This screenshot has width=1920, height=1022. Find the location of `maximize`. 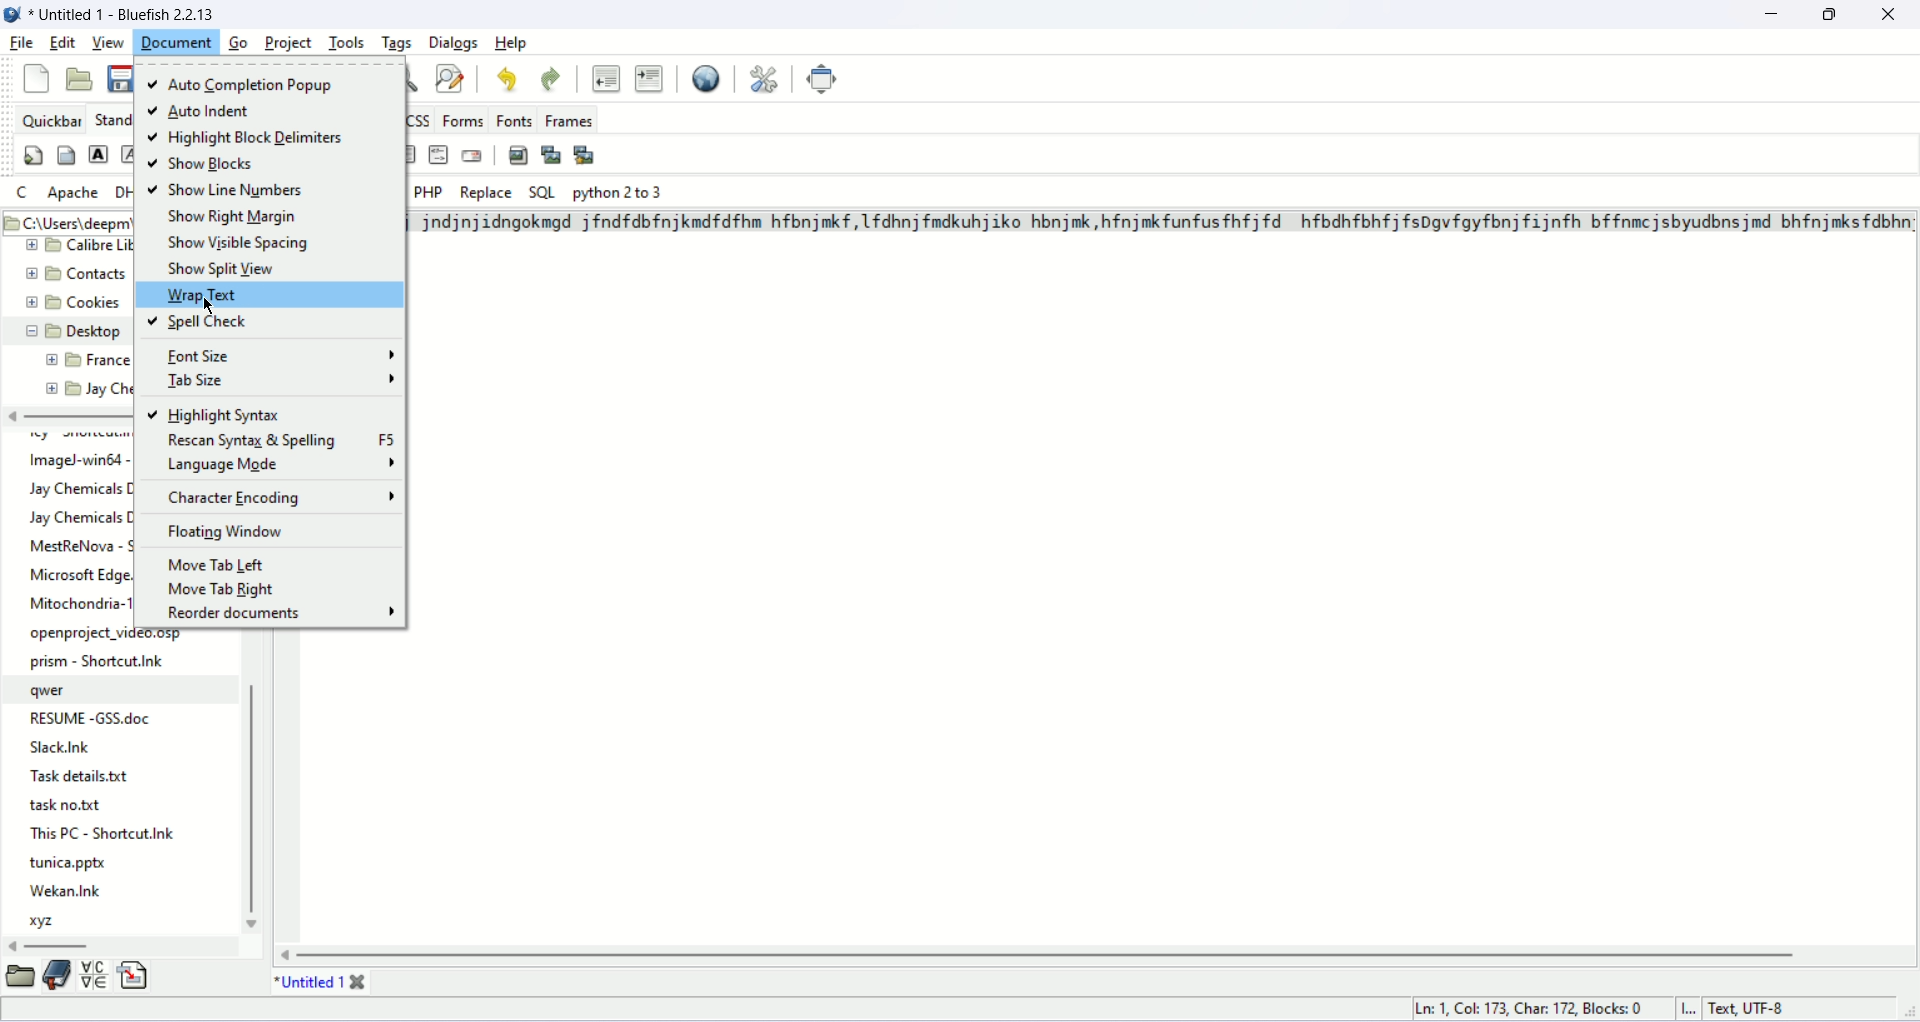

maximize is located at coordinates (1834, 13).